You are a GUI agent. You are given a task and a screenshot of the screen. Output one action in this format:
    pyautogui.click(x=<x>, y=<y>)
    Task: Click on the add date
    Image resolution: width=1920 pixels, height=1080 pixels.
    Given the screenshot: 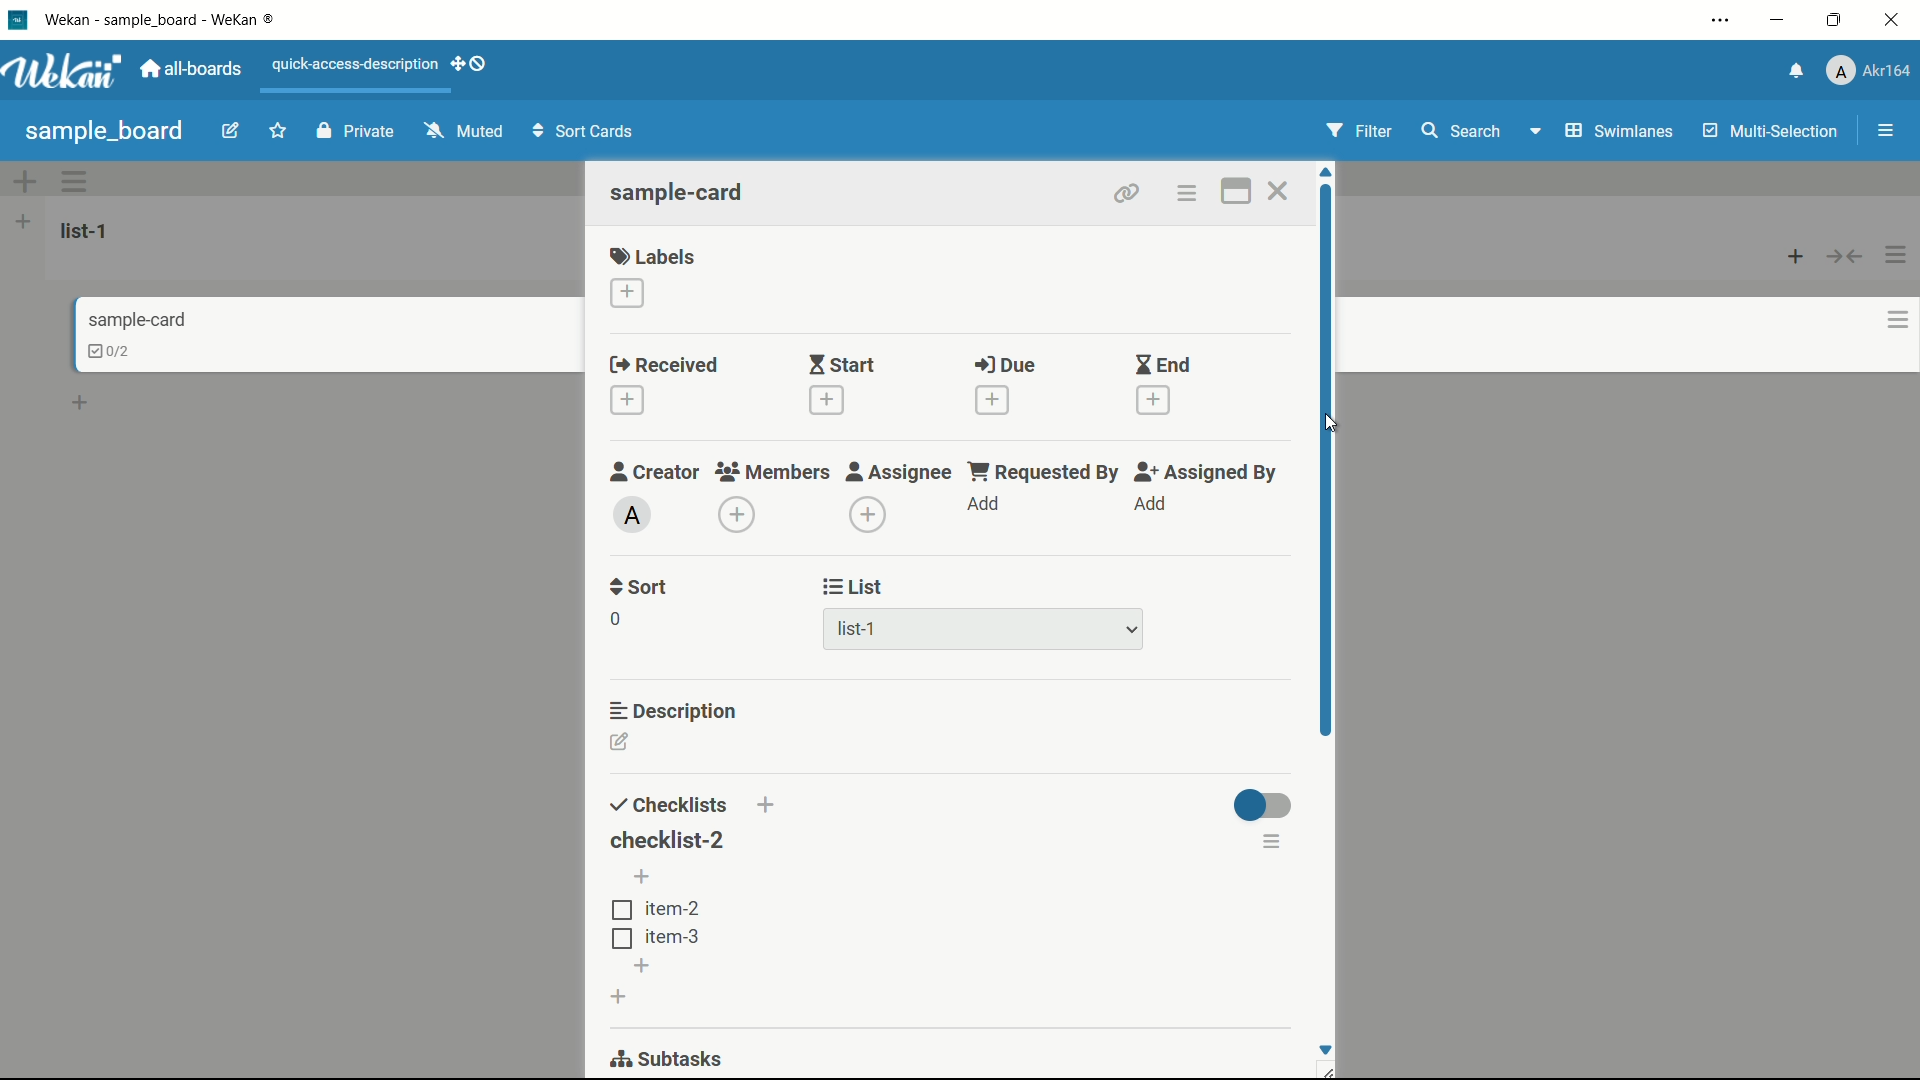 What is the action you would take?
    pyautogui.click(x=1154, y=400)
    